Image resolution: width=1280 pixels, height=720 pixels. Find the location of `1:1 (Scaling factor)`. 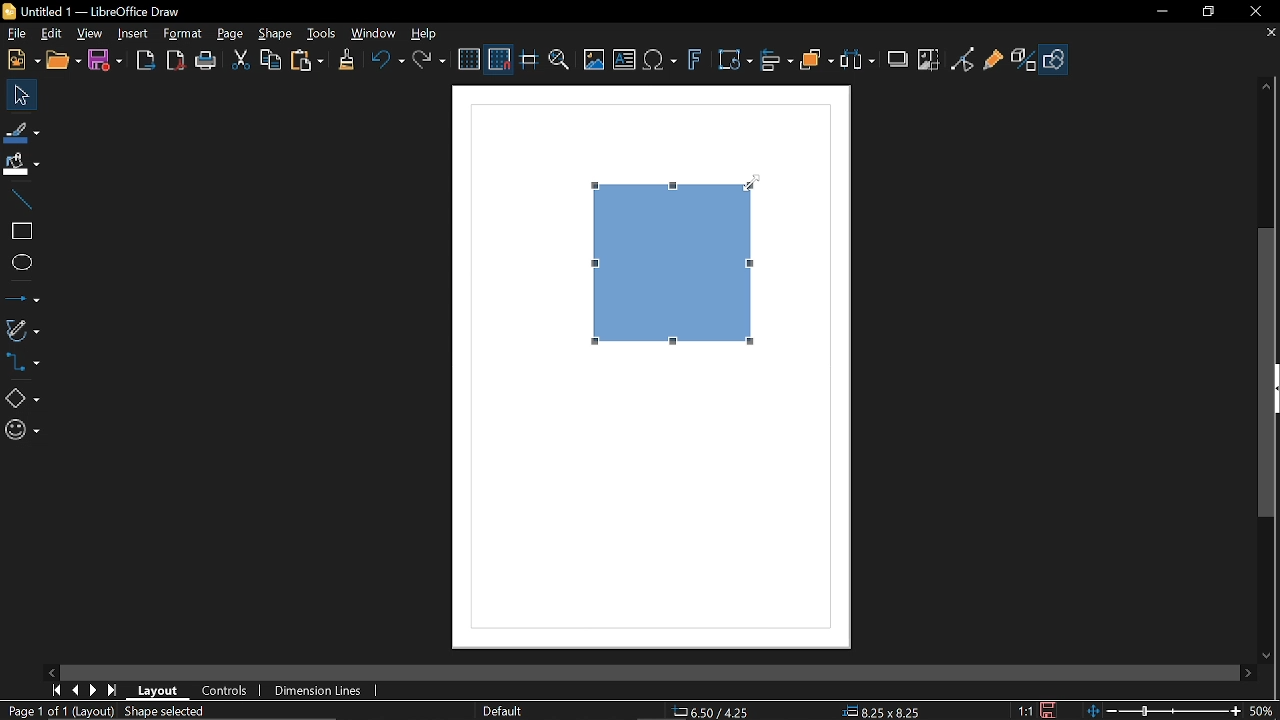

1:1 (Scaling factor) is located at coordinates (1022, 710).